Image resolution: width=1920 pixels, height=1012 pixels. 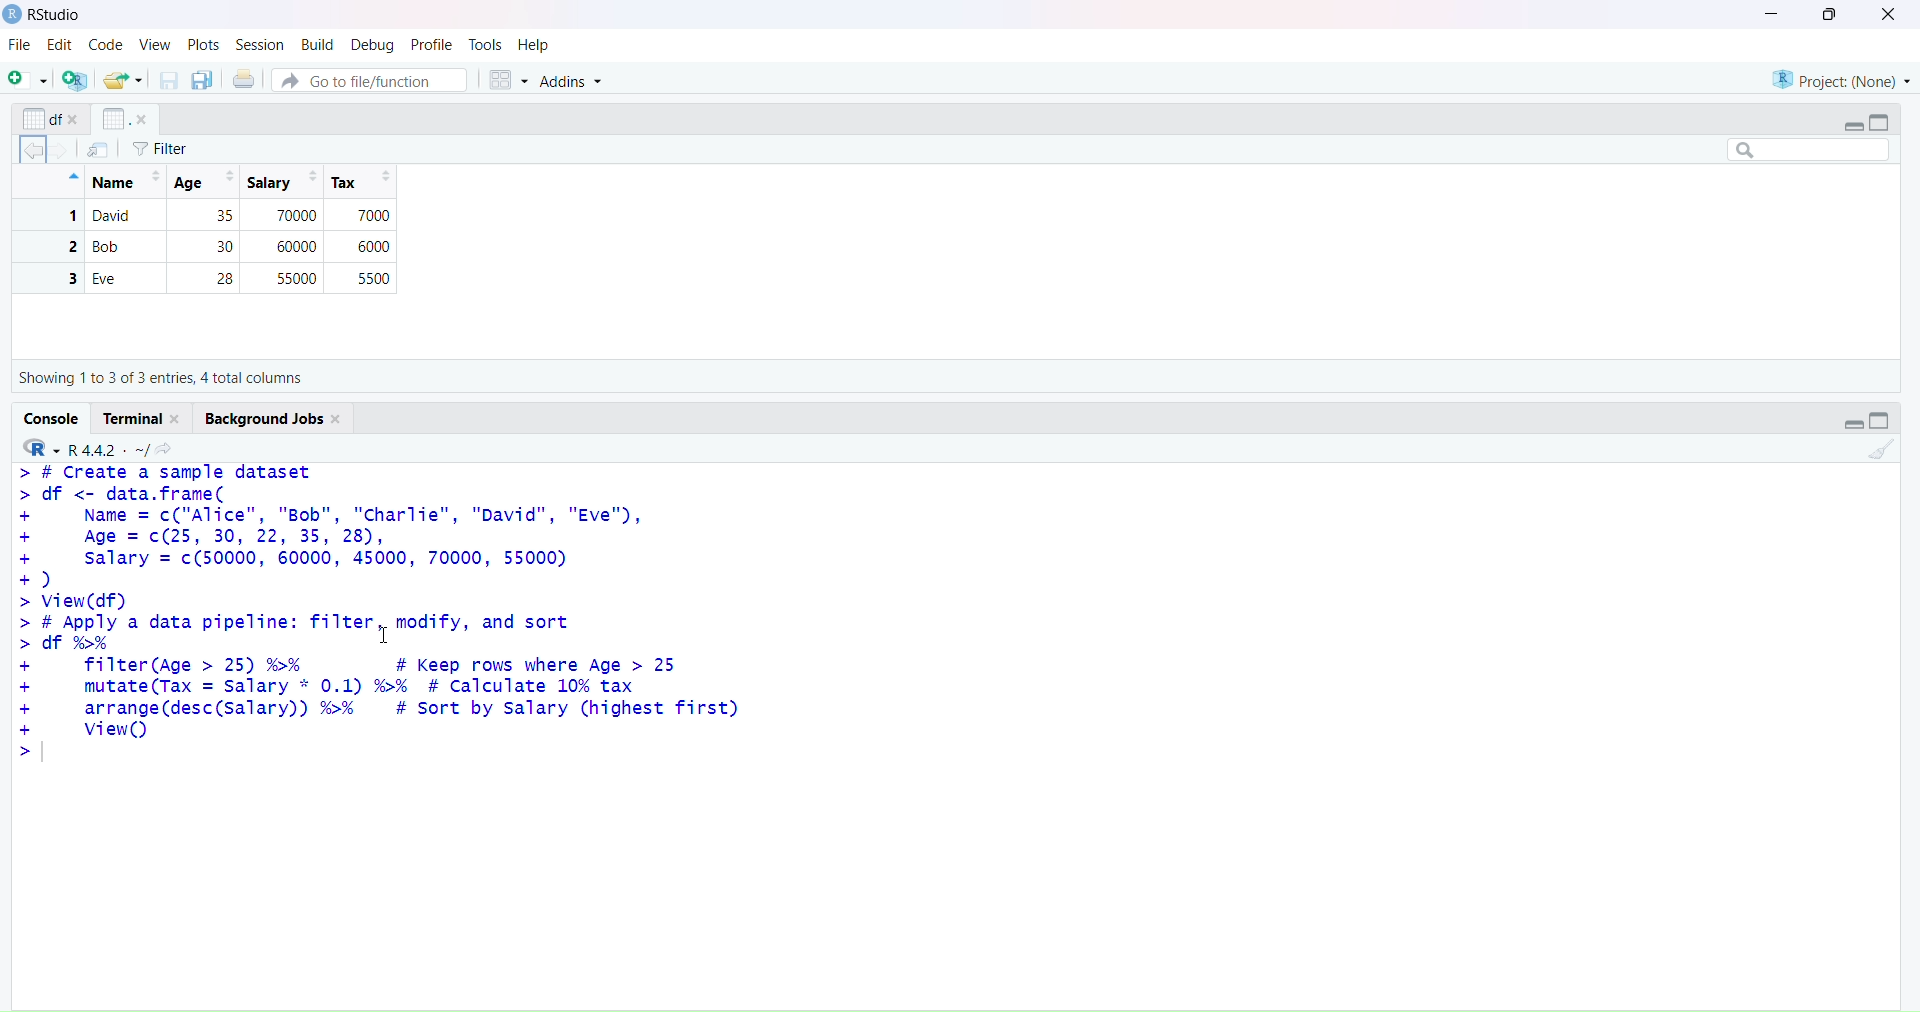 What do you see at coordinates (389, 633) in the screenshot?
I see `cursor` at bounding box center [389, 633].